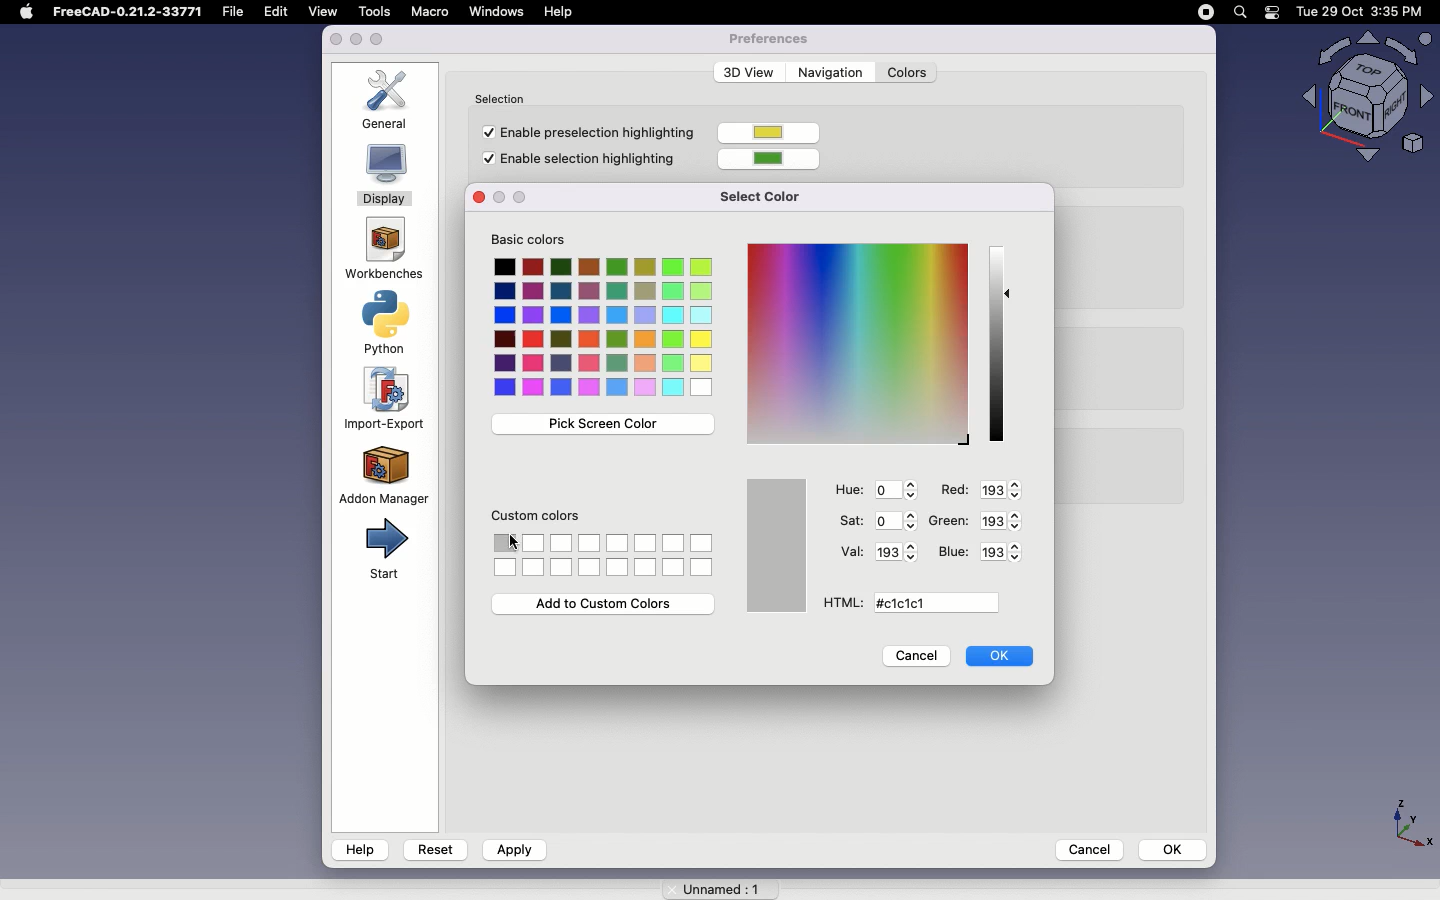 This screenshot has height=900, width=1440. What do you see at coordinates (336, 40) in the screenshot?
I see `close` at bounding box center [336, 40].